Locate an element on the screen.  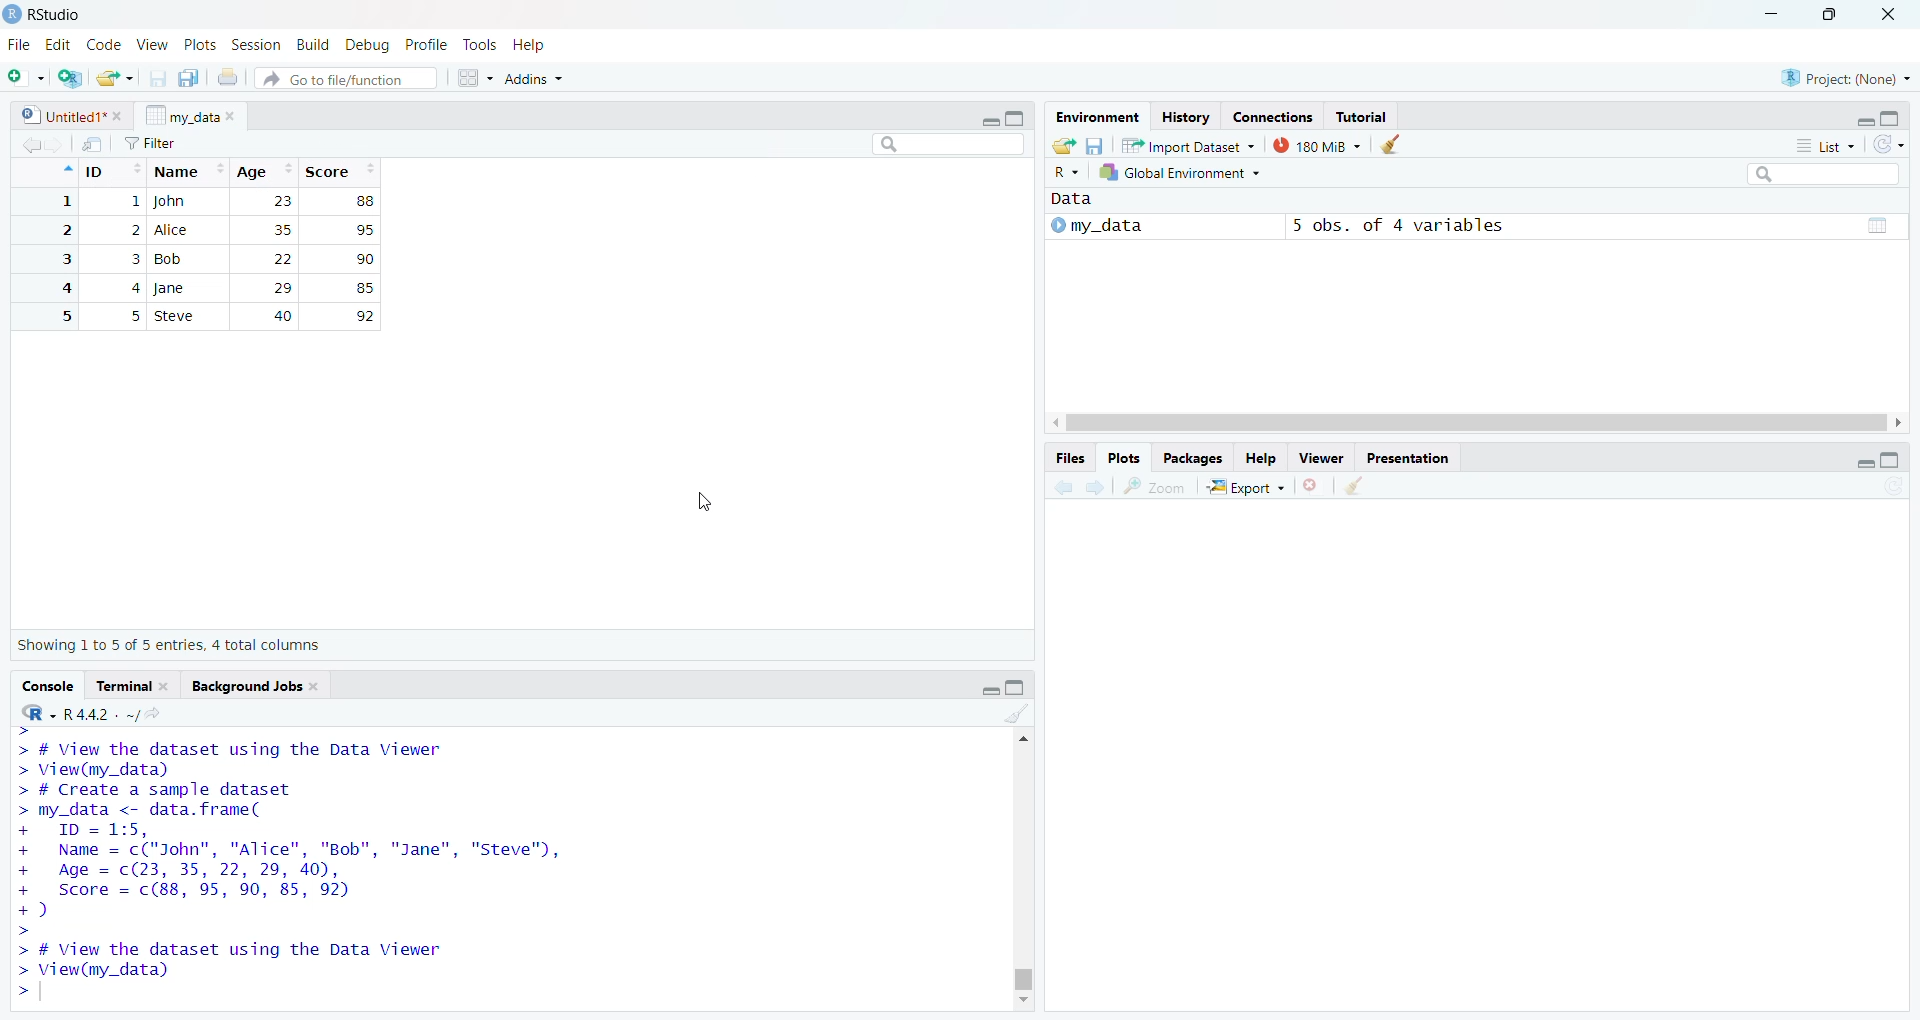
Pages is located at coordinates (376, 144).